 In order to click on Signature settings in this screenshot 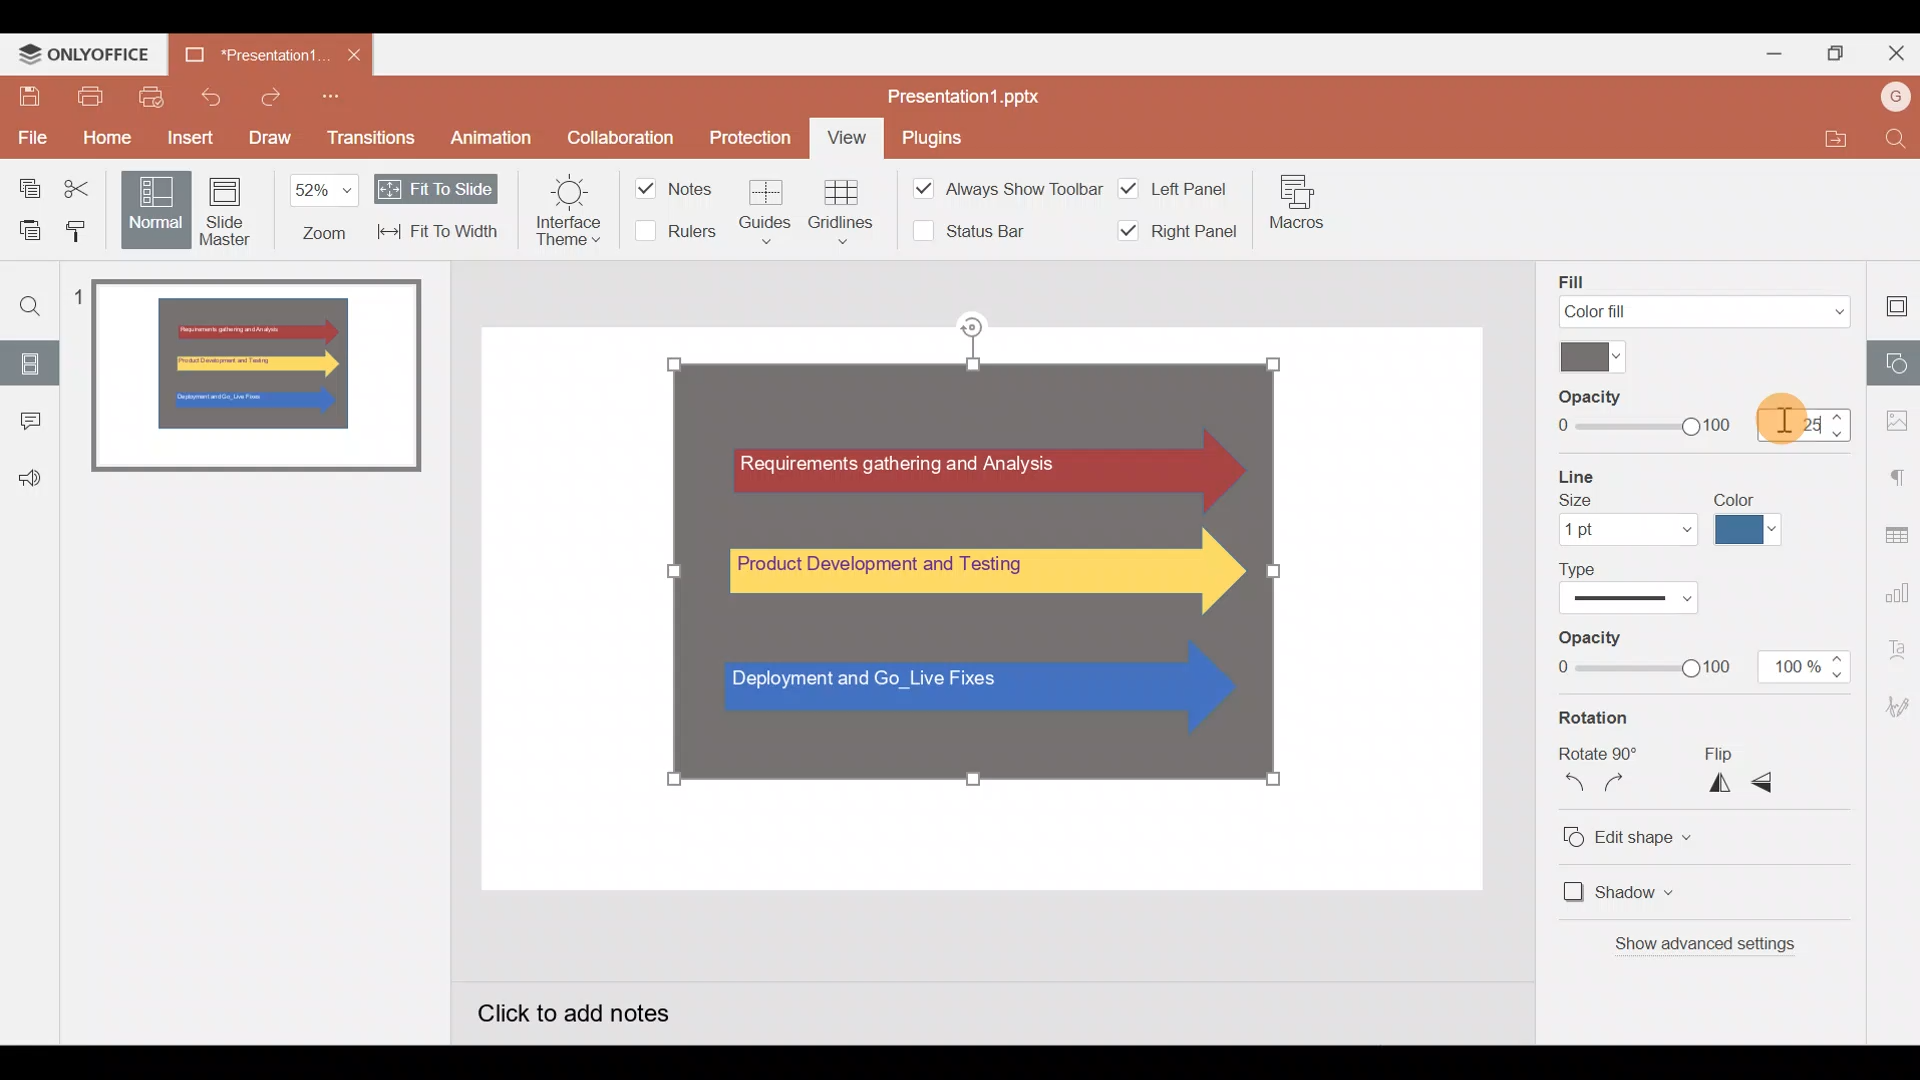, I will do `click(1895, 706)`.